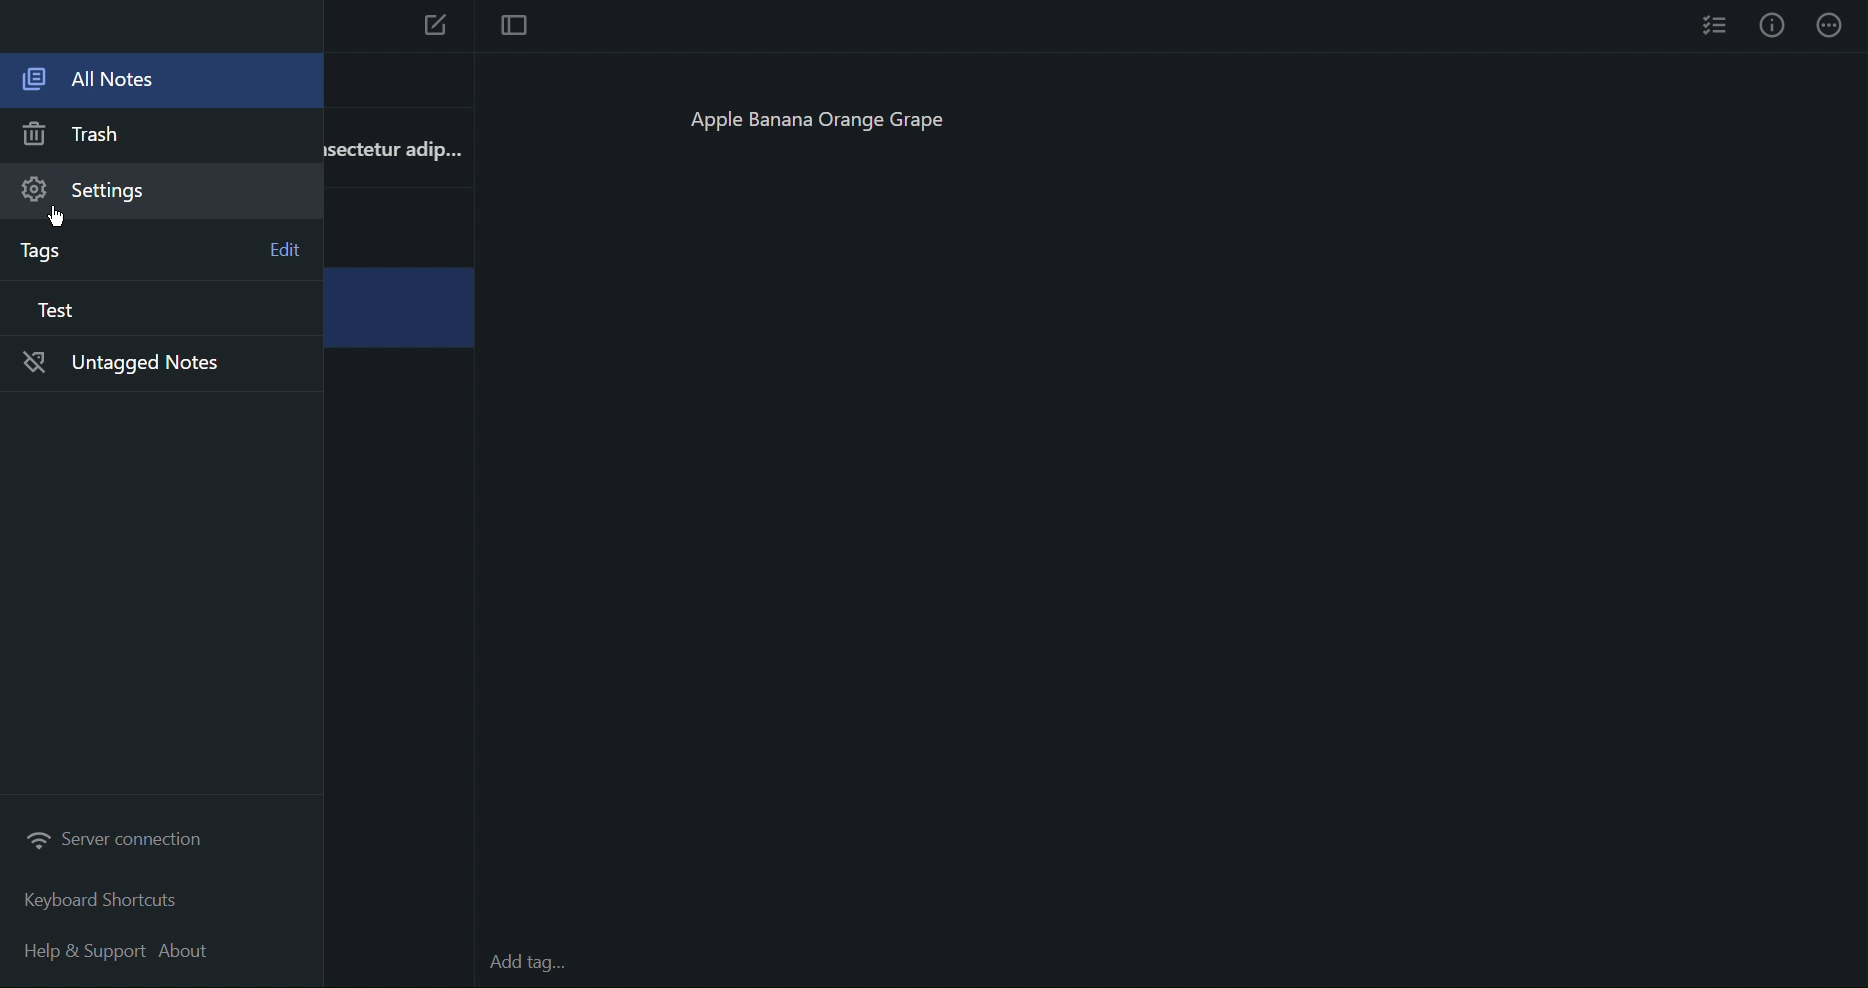  Describe the element at coordinates (195, 947) in the screenshot. I see `About` at that location.